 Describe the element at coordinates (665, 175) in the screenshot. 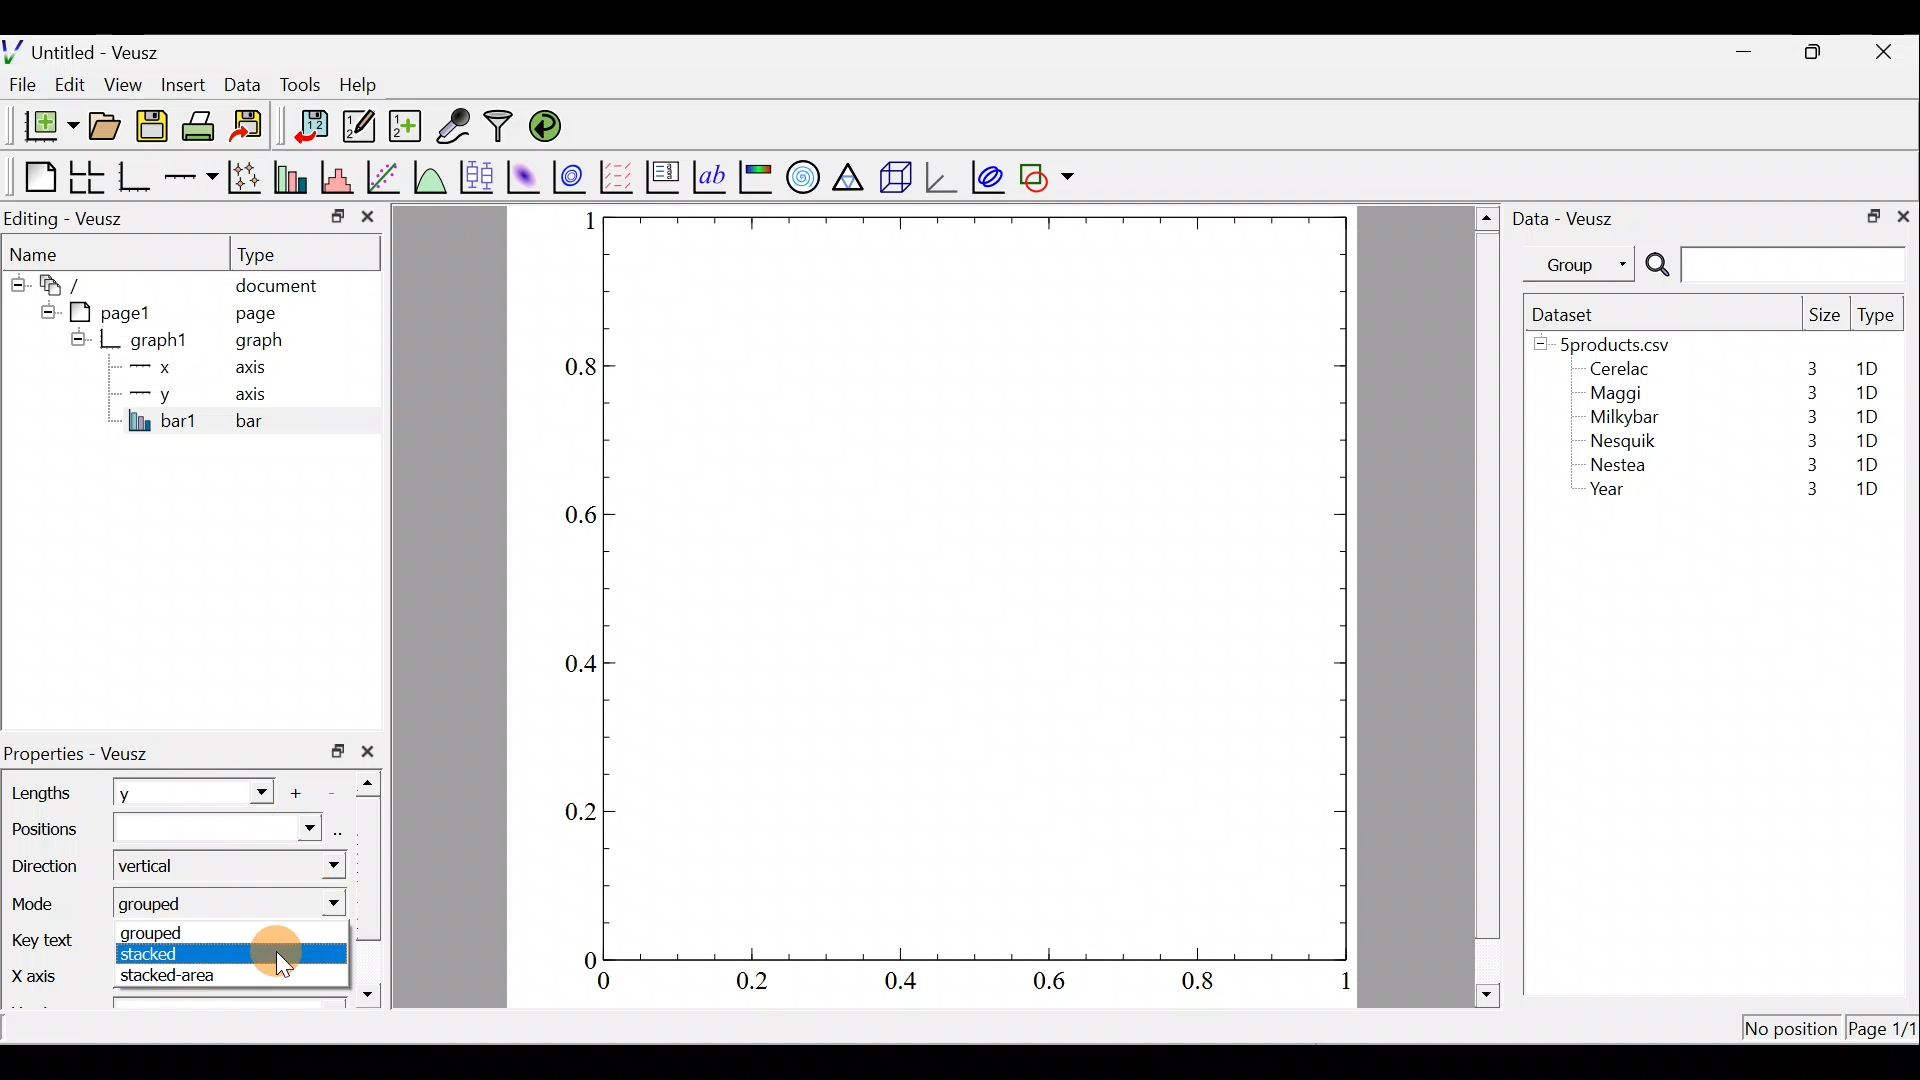

I see `Plot key` at that location.